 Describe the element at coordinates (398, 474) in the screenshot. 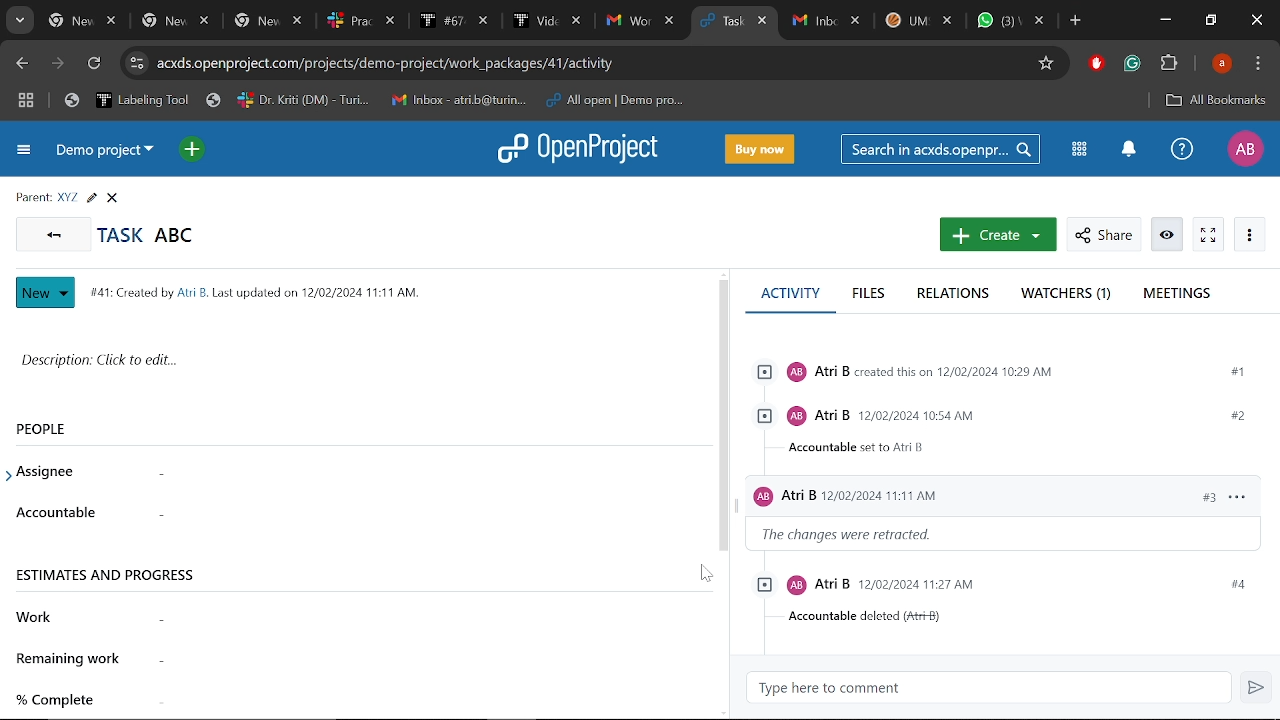

I see `Task assignee` at that location.